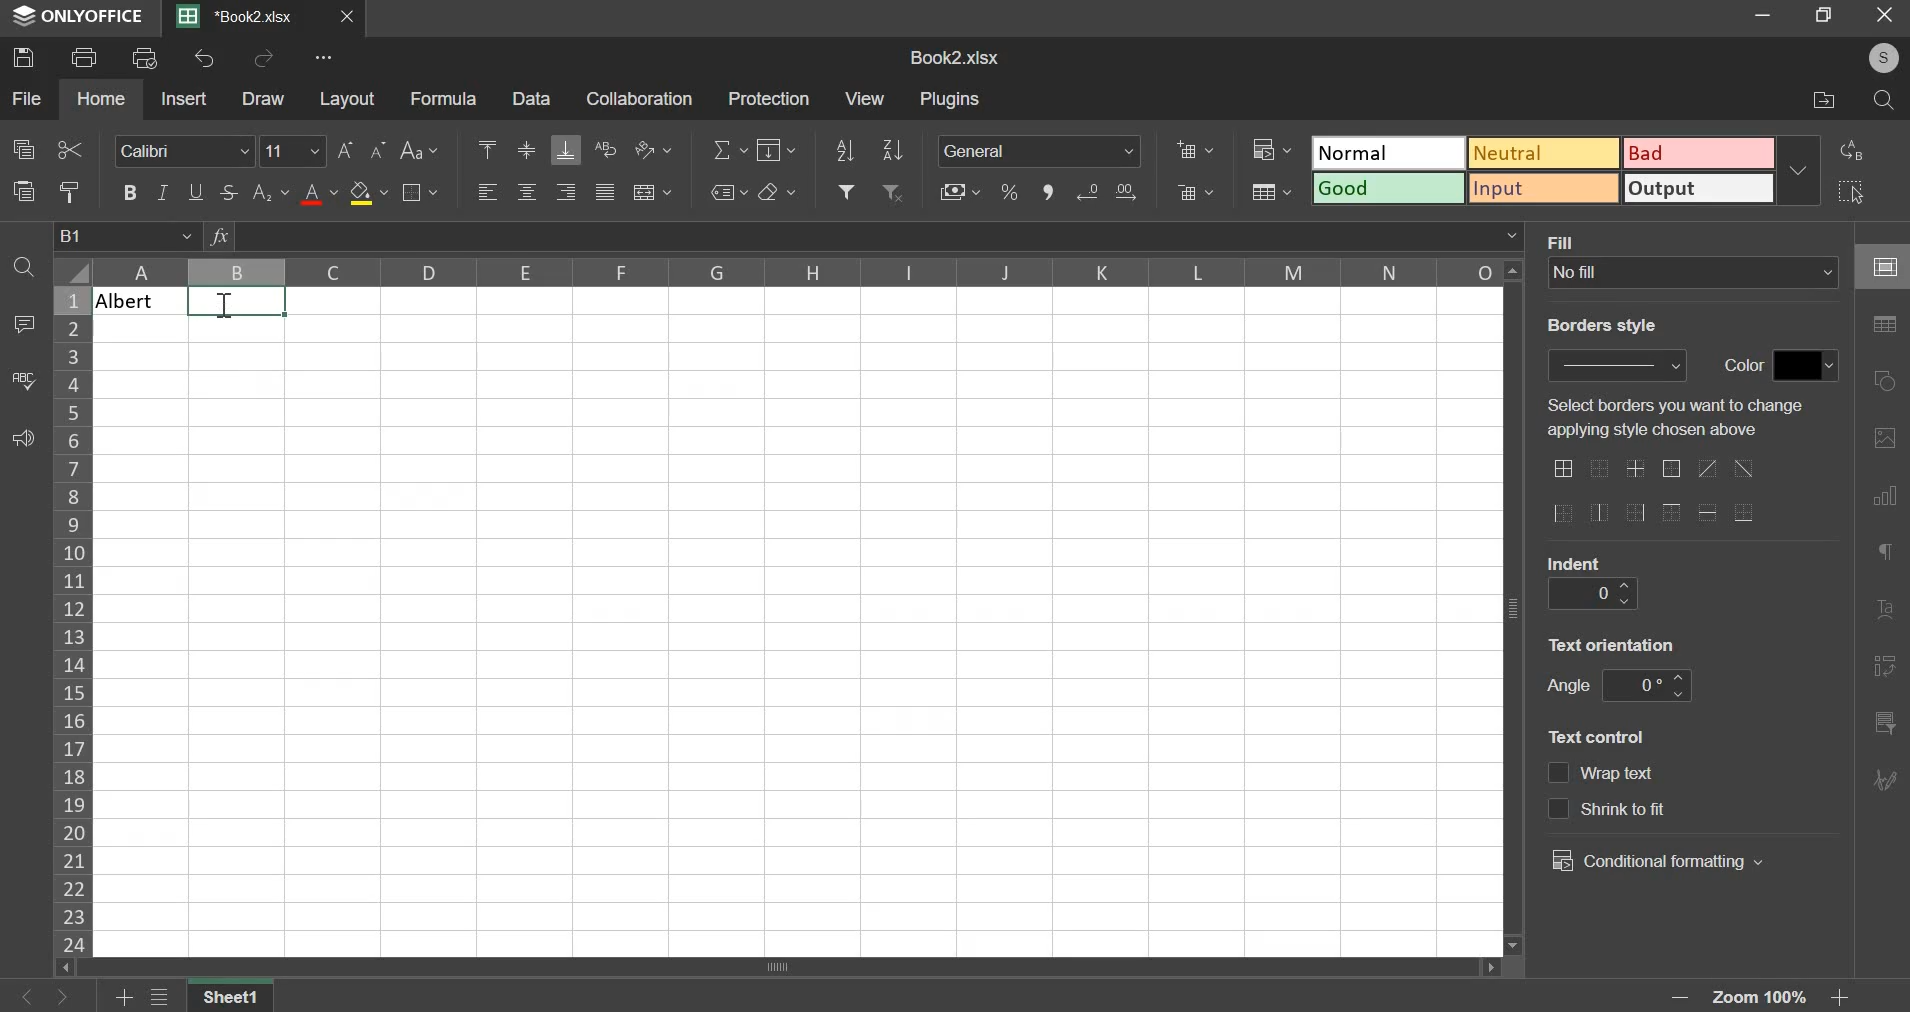 The width and height of the screenshot is (1910, 1012). I want to click on font size decrease, so click(378, 151).